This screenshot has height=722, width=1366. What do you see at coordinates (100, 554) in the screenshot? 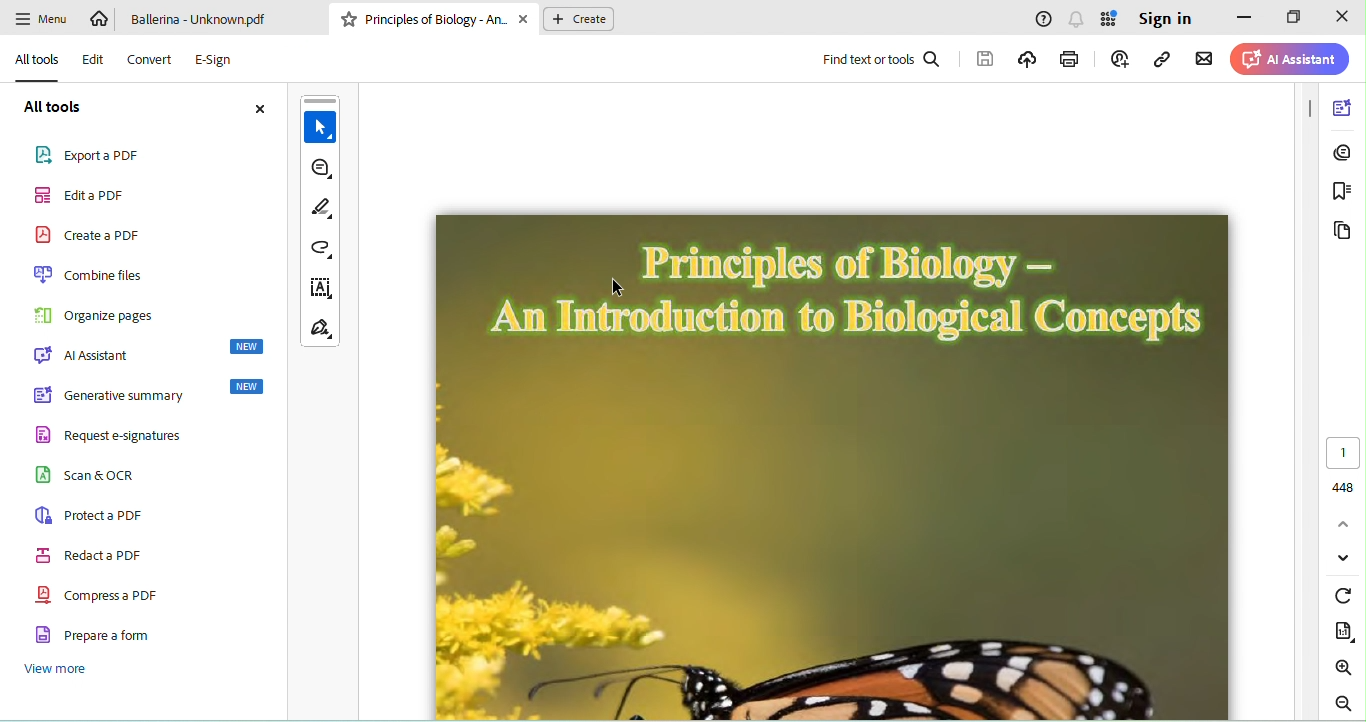
I see `redact a pdf` at bounding box center [100, 554].